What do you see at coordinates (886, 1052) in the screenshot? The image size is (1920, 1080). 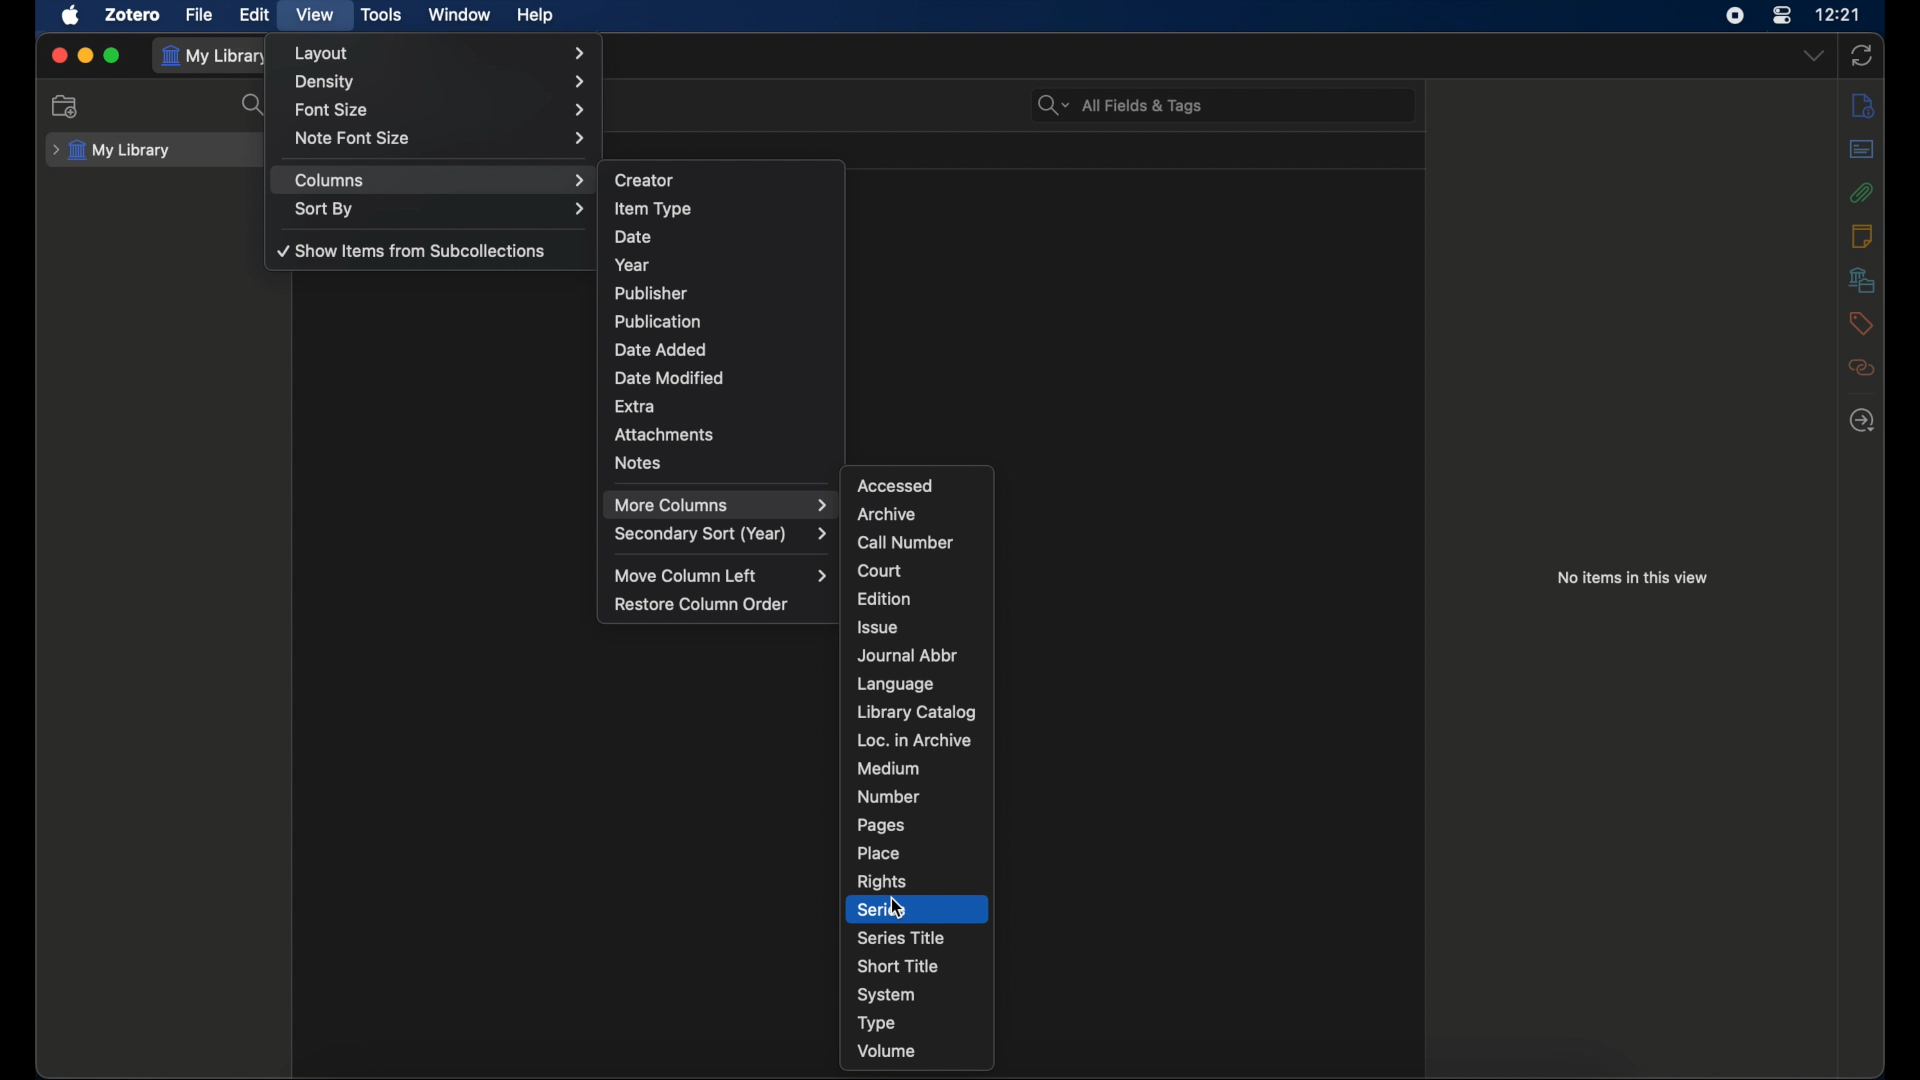 I see `volume` at bounding box center [886, 1052].